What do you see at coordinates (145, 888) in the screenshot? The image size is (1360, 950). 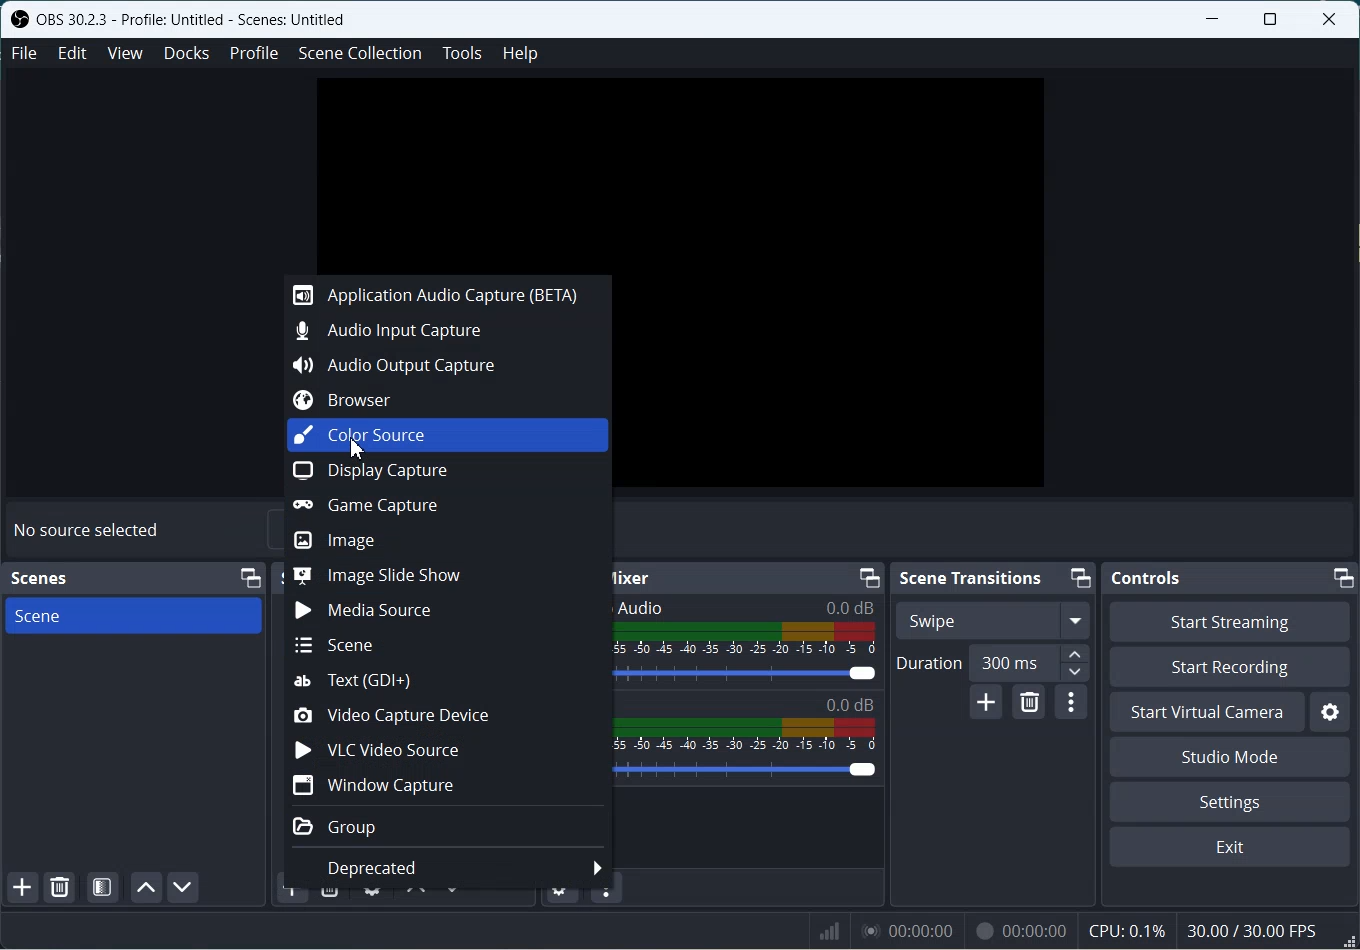 I see `Move scene up` at bounding box center [145, 888].